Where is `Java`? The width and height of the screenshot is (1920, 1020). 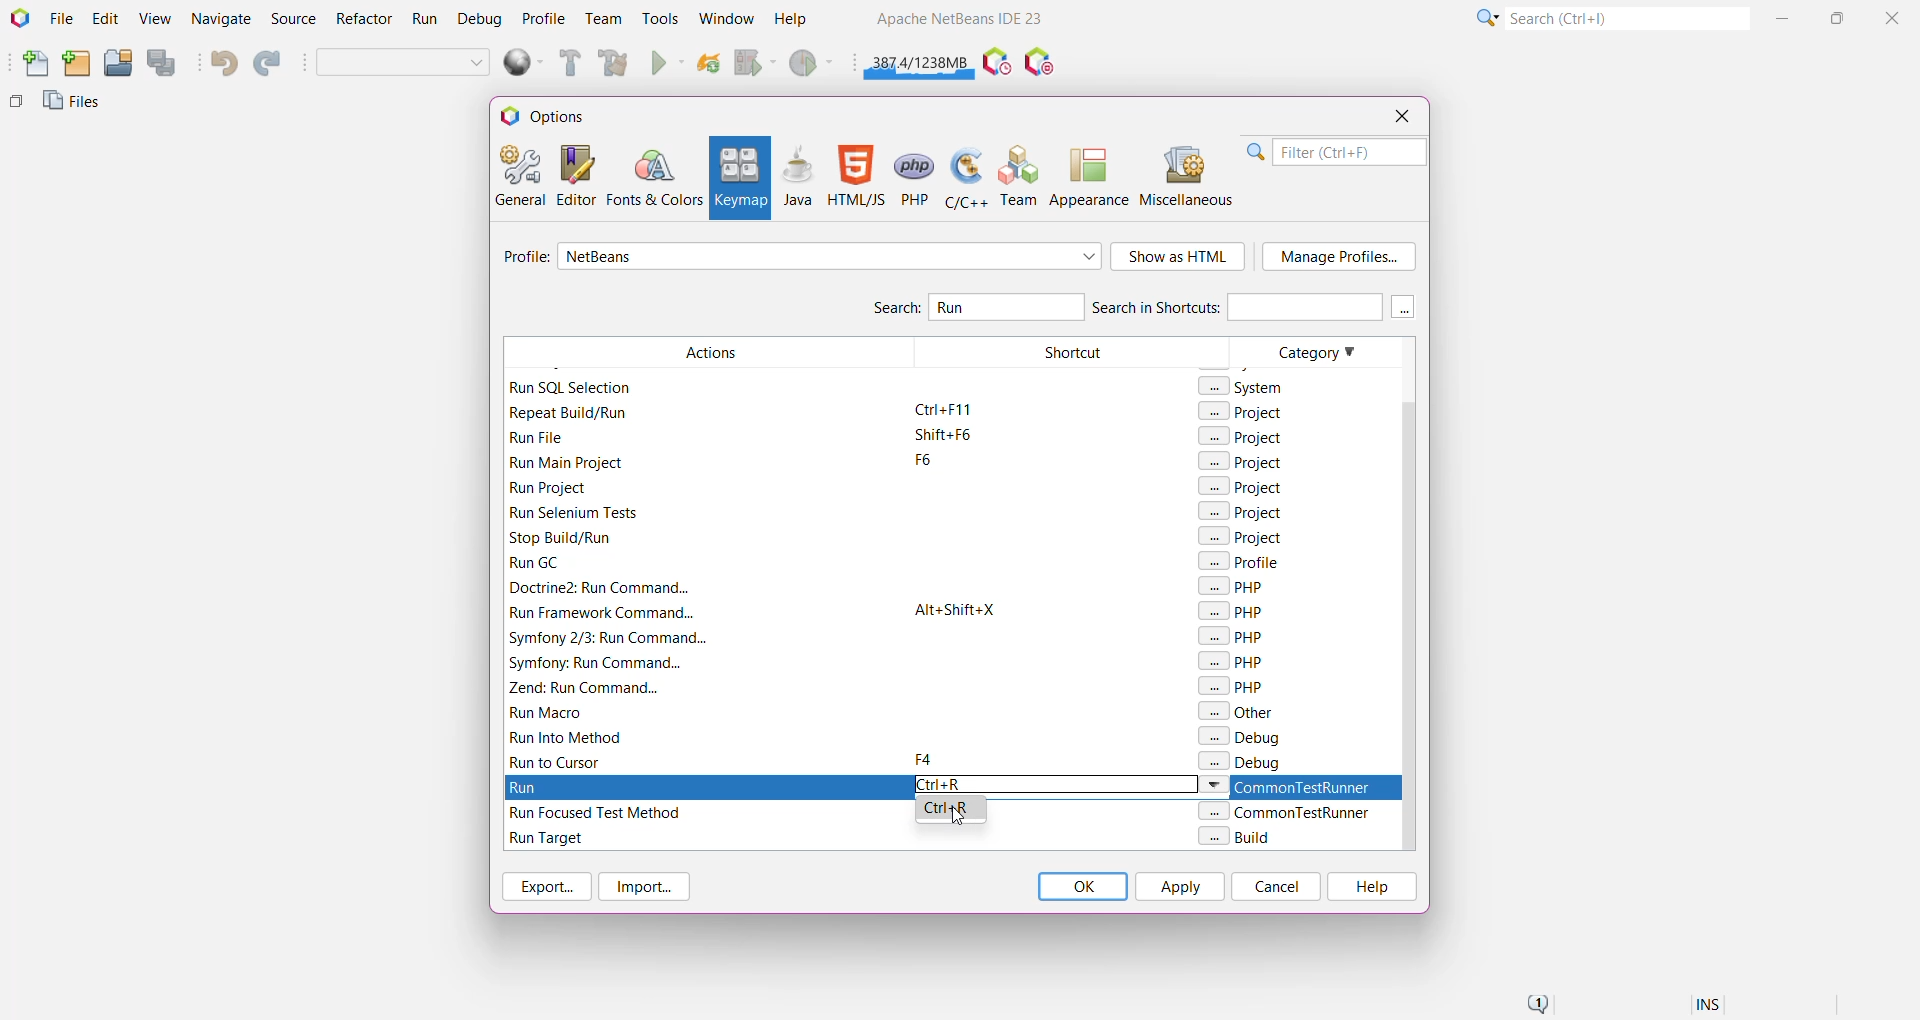
Java is located at coordinates (798, 176).